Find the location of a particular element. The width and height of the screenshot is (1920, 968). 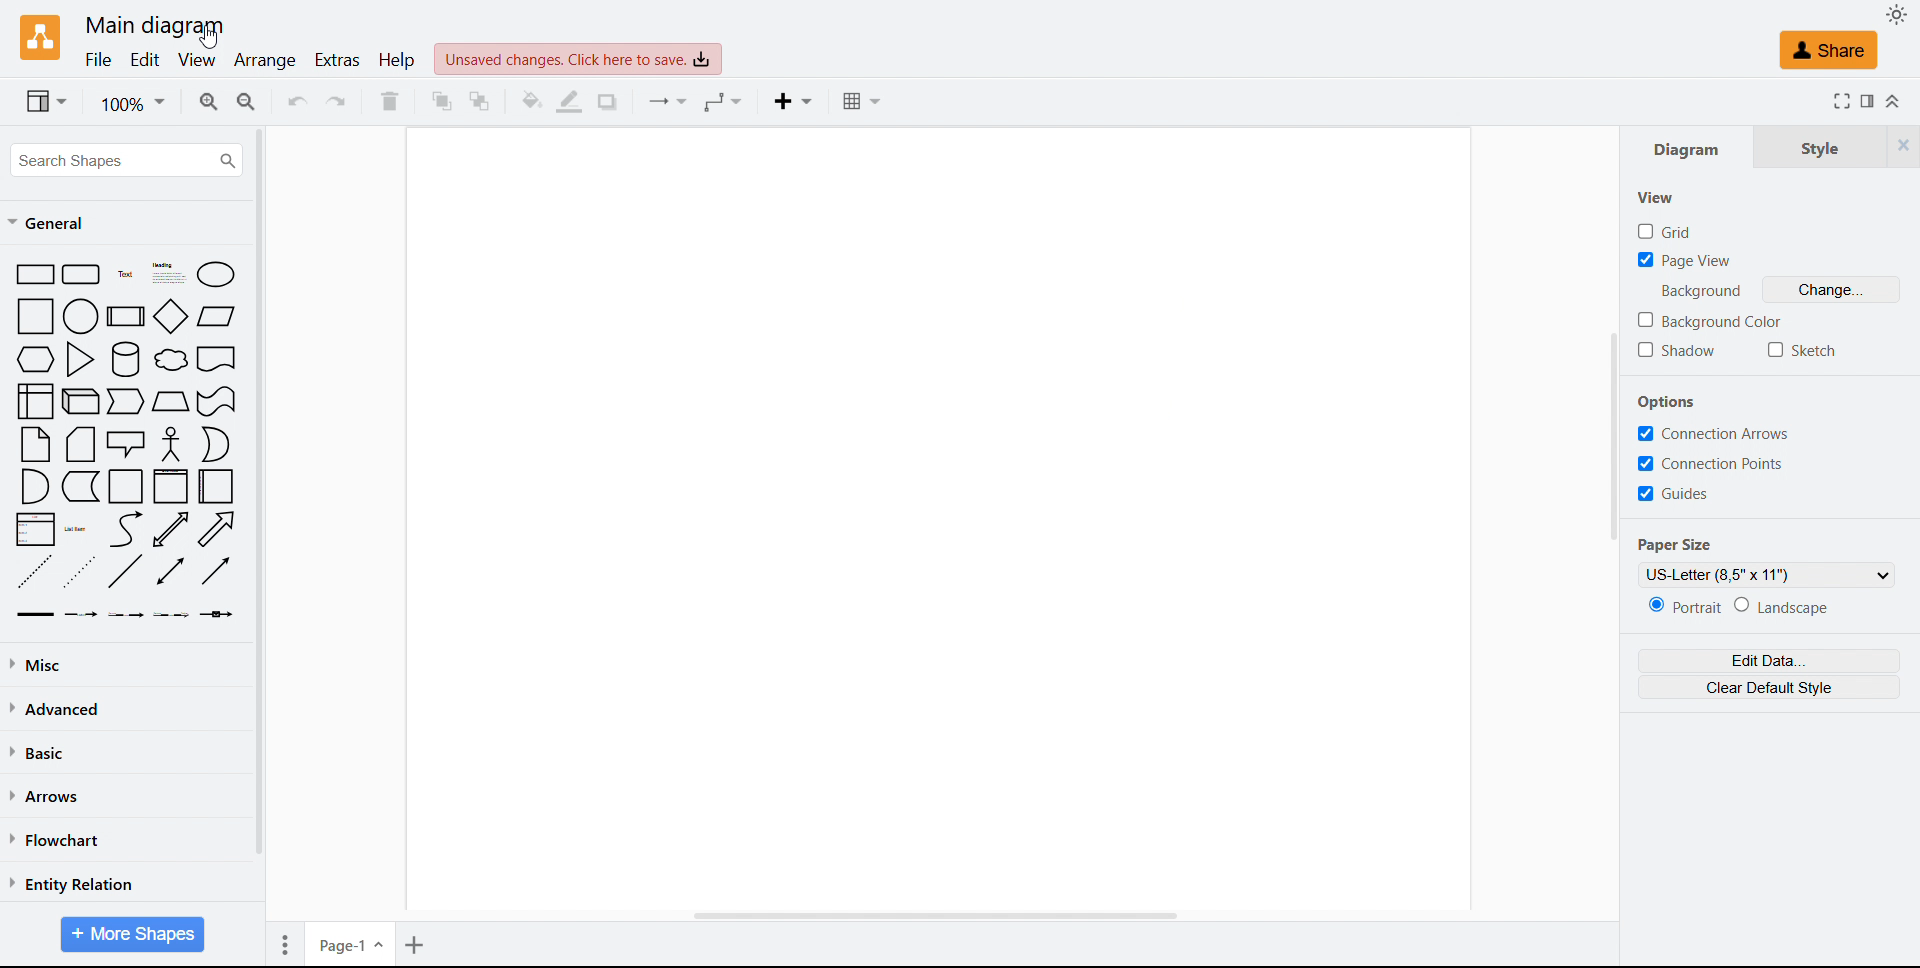

view  is located at coordinates (1656, 198).